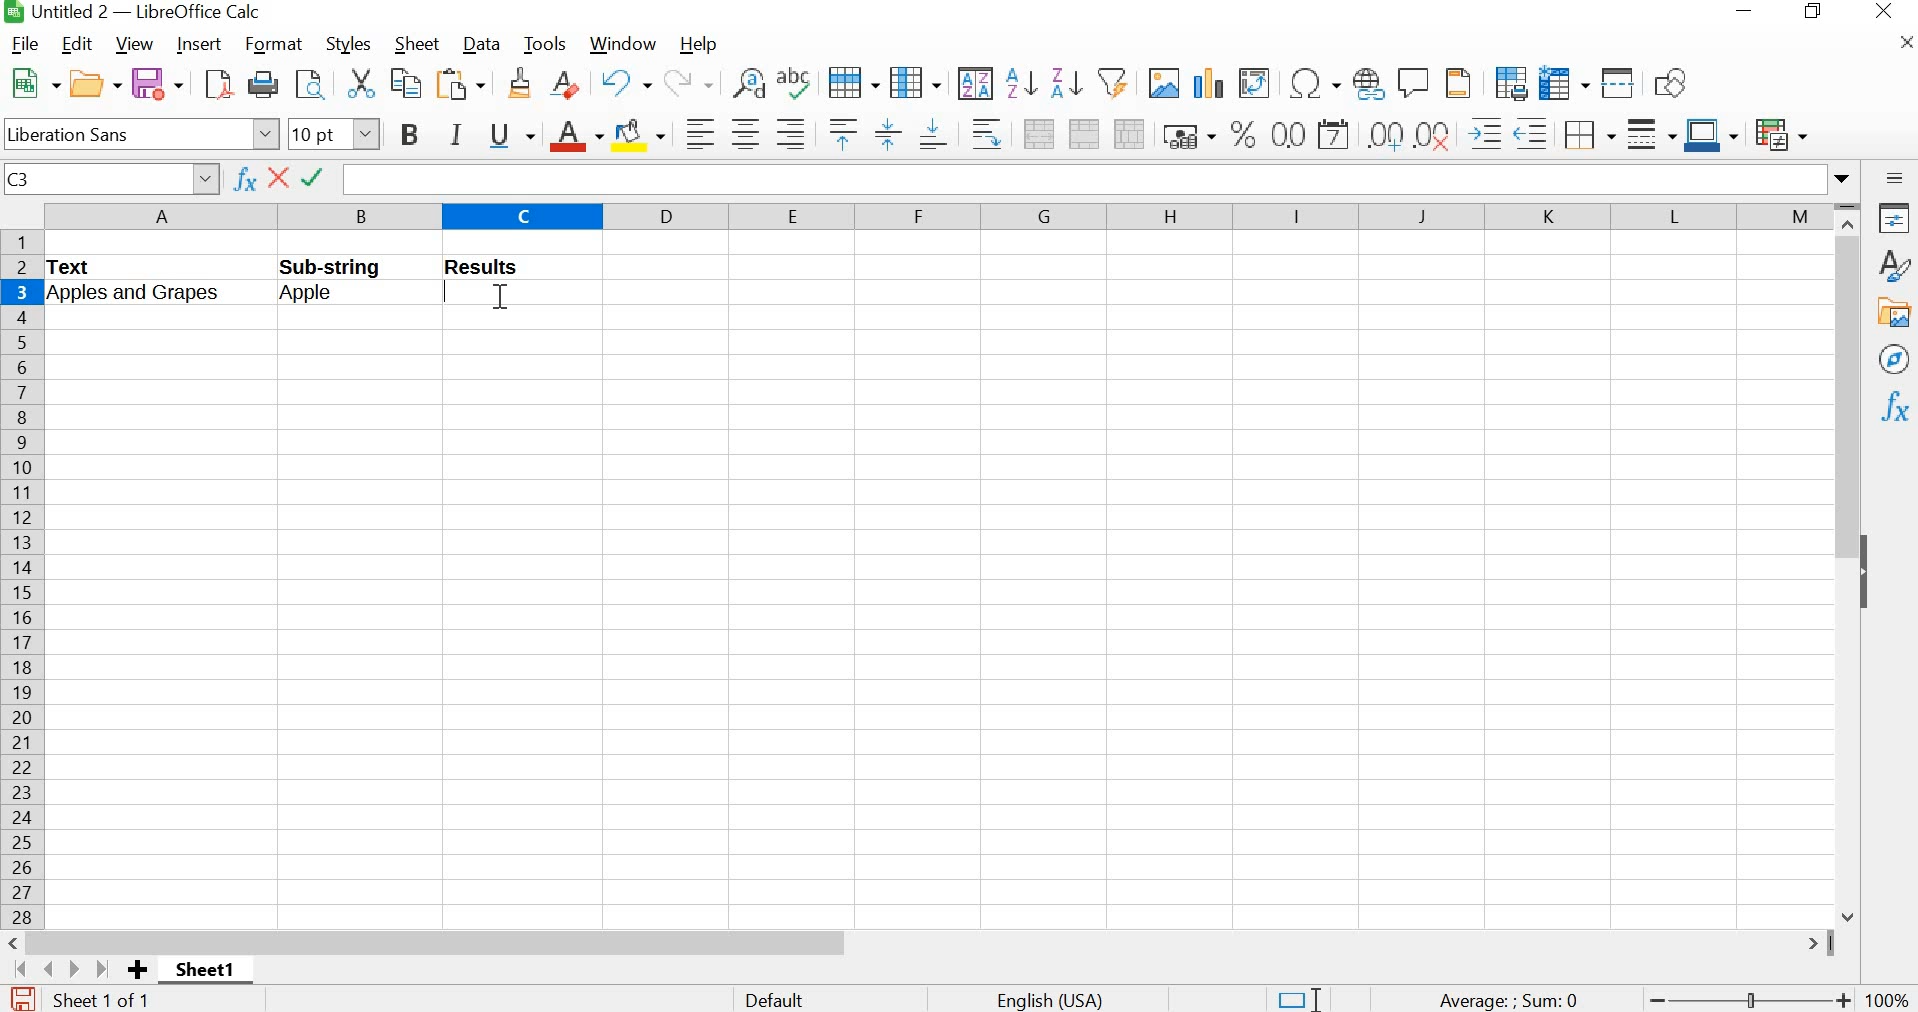 This screenshot has width=1918, height=1012. What do you see at coordinates (141, 971) in the screenshot?
I see `add sheet` at bounding box center [141, 971].